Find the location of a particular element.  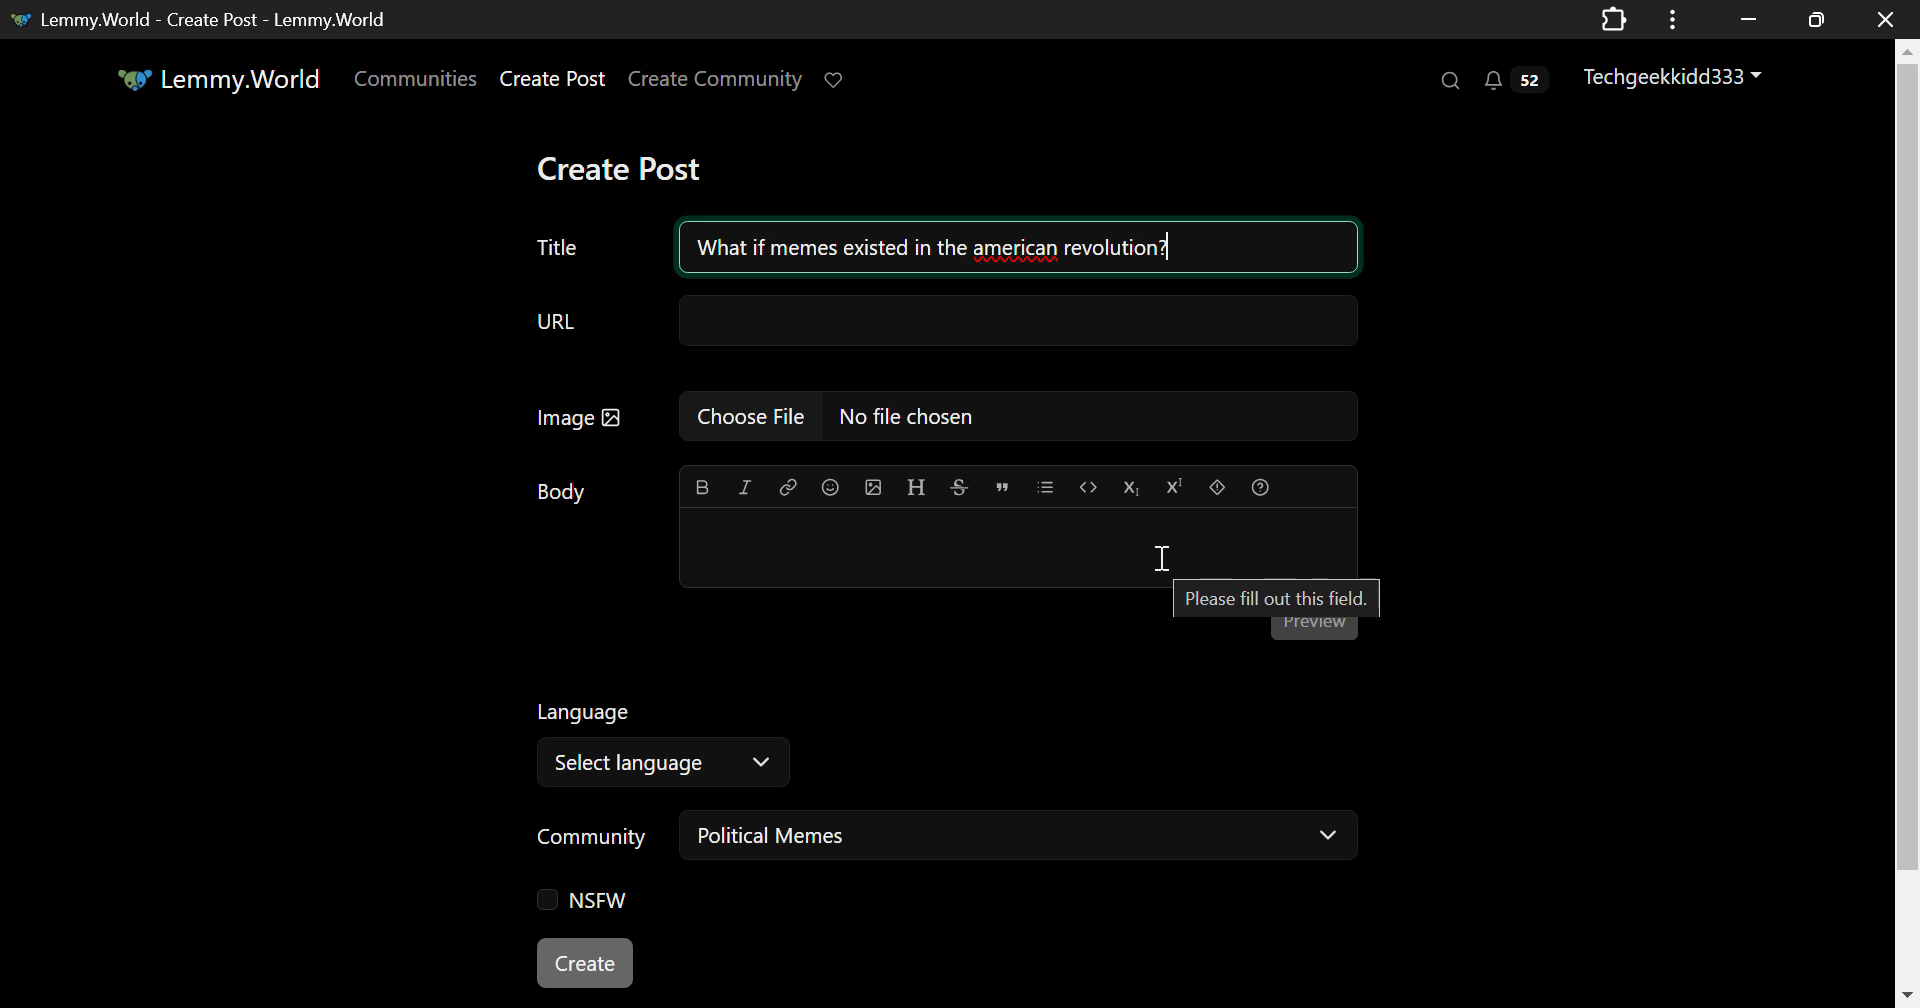

Bold is located at coordinates (700, 486).